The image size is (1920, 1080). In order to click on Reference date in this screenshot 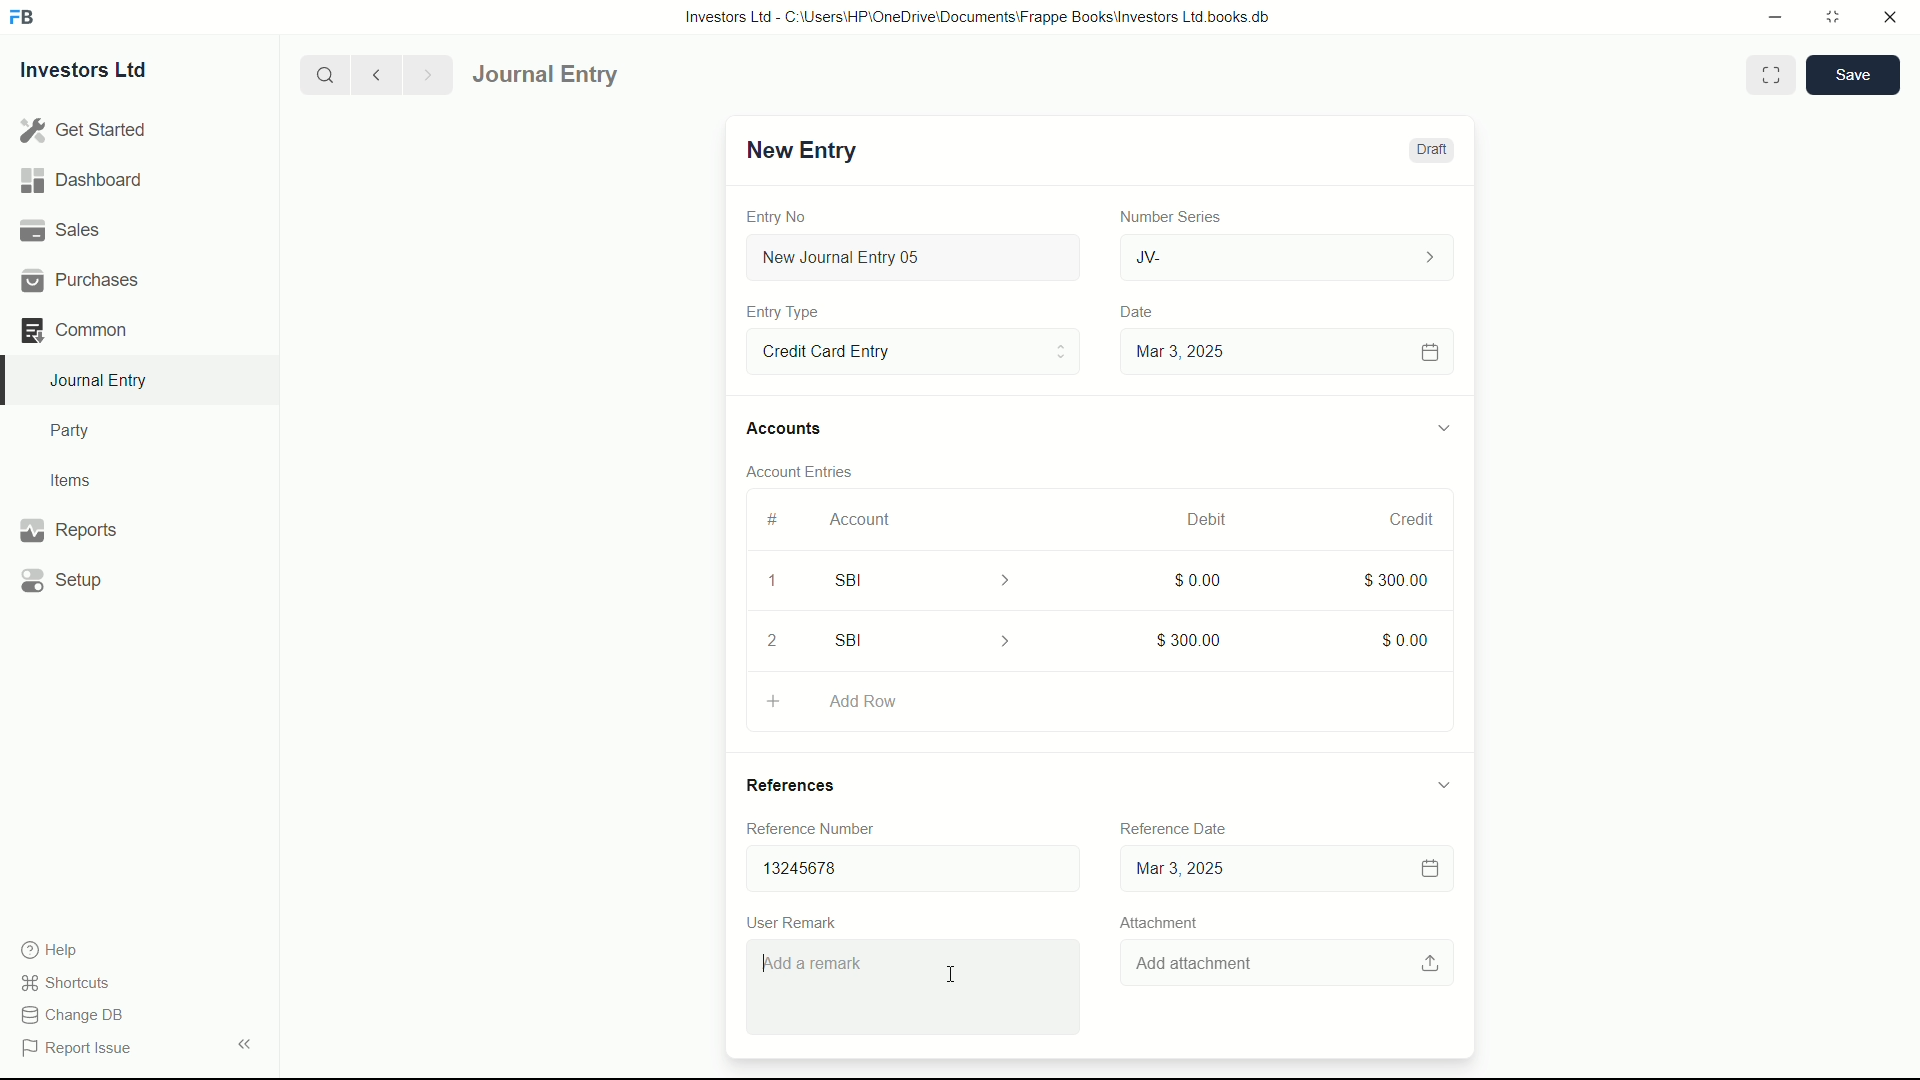, I will do `click(1170, 825)`.